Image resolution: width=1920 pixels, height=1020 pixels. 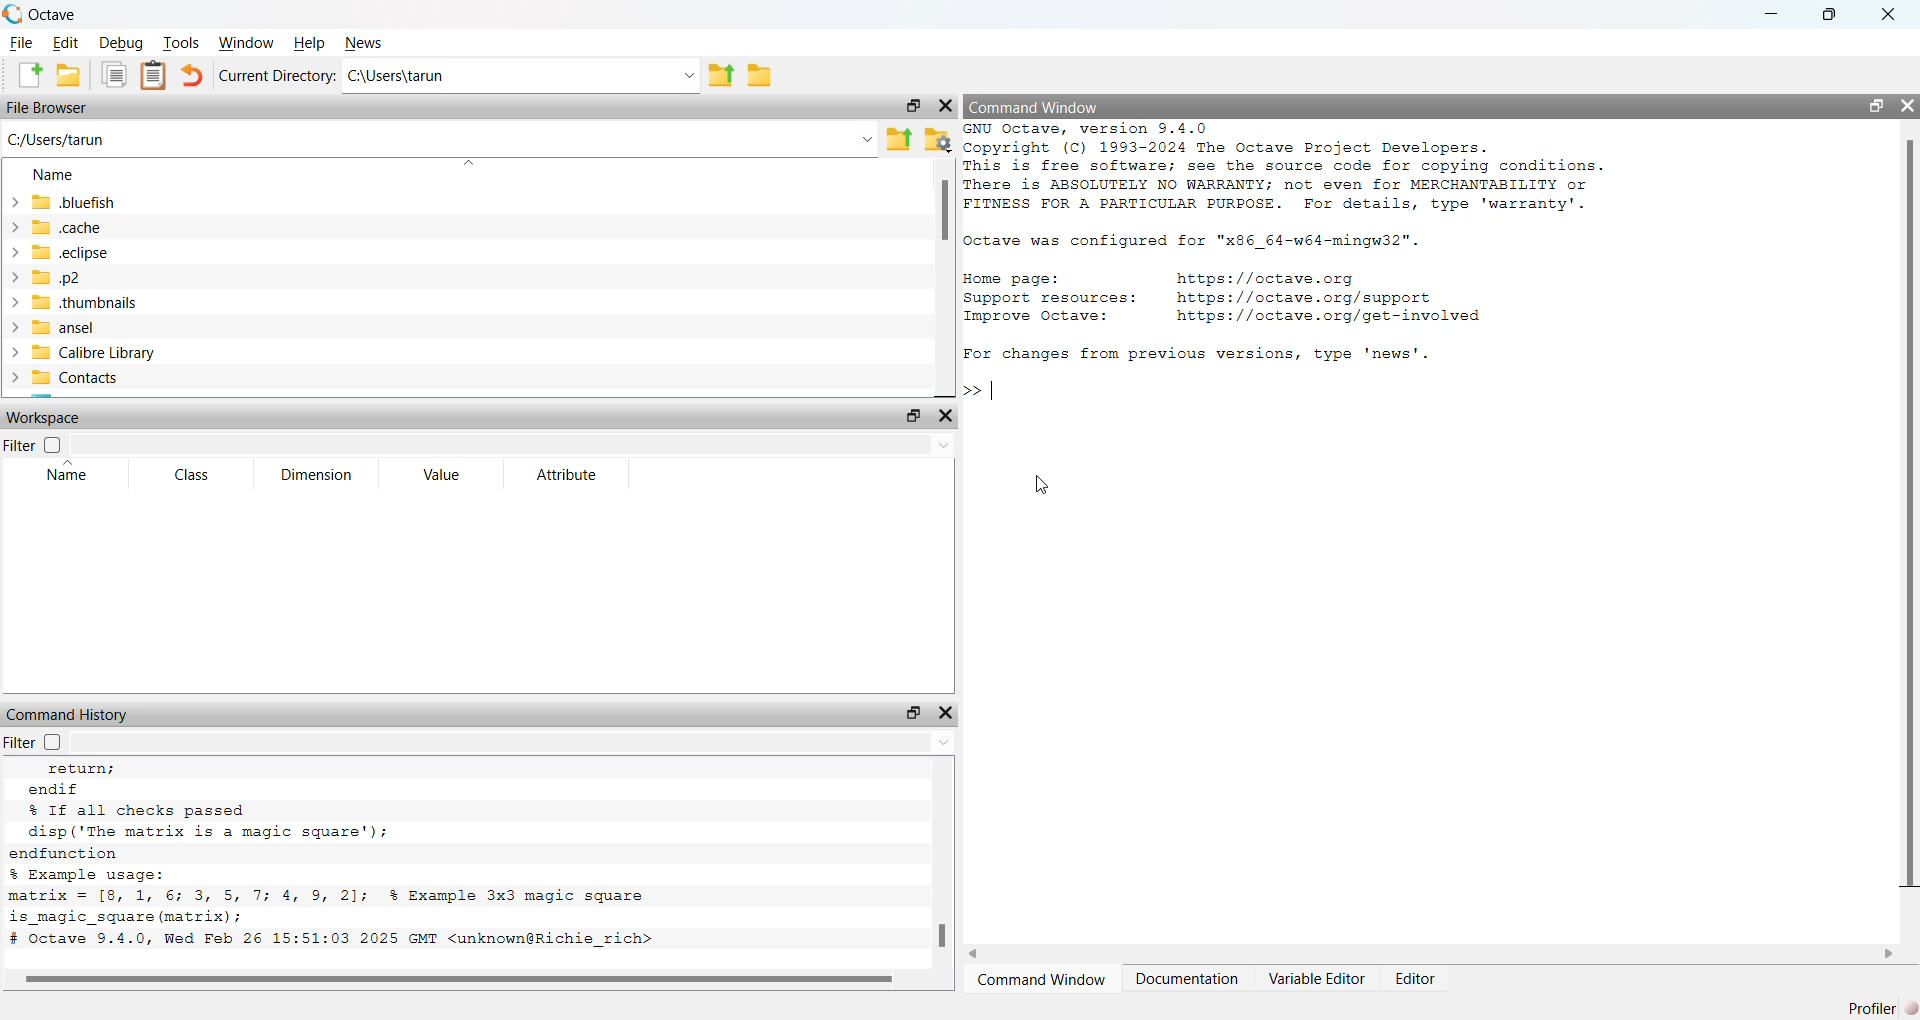 I want to click on News, so click(x=364, y=43).